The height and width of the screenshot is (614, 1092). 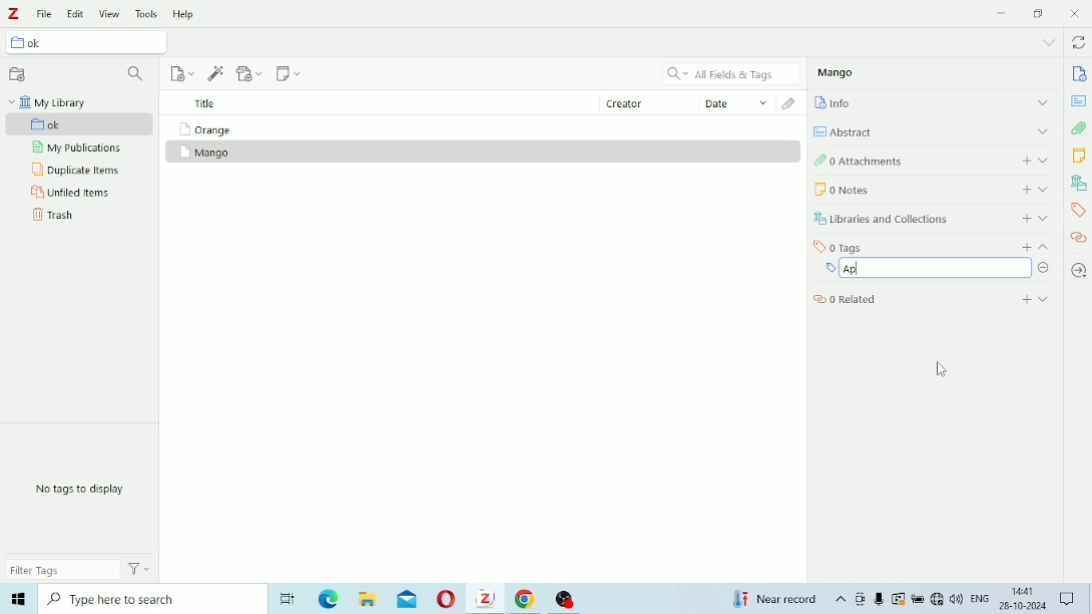 I want to click on Notes, so click(x=1078, y=157).